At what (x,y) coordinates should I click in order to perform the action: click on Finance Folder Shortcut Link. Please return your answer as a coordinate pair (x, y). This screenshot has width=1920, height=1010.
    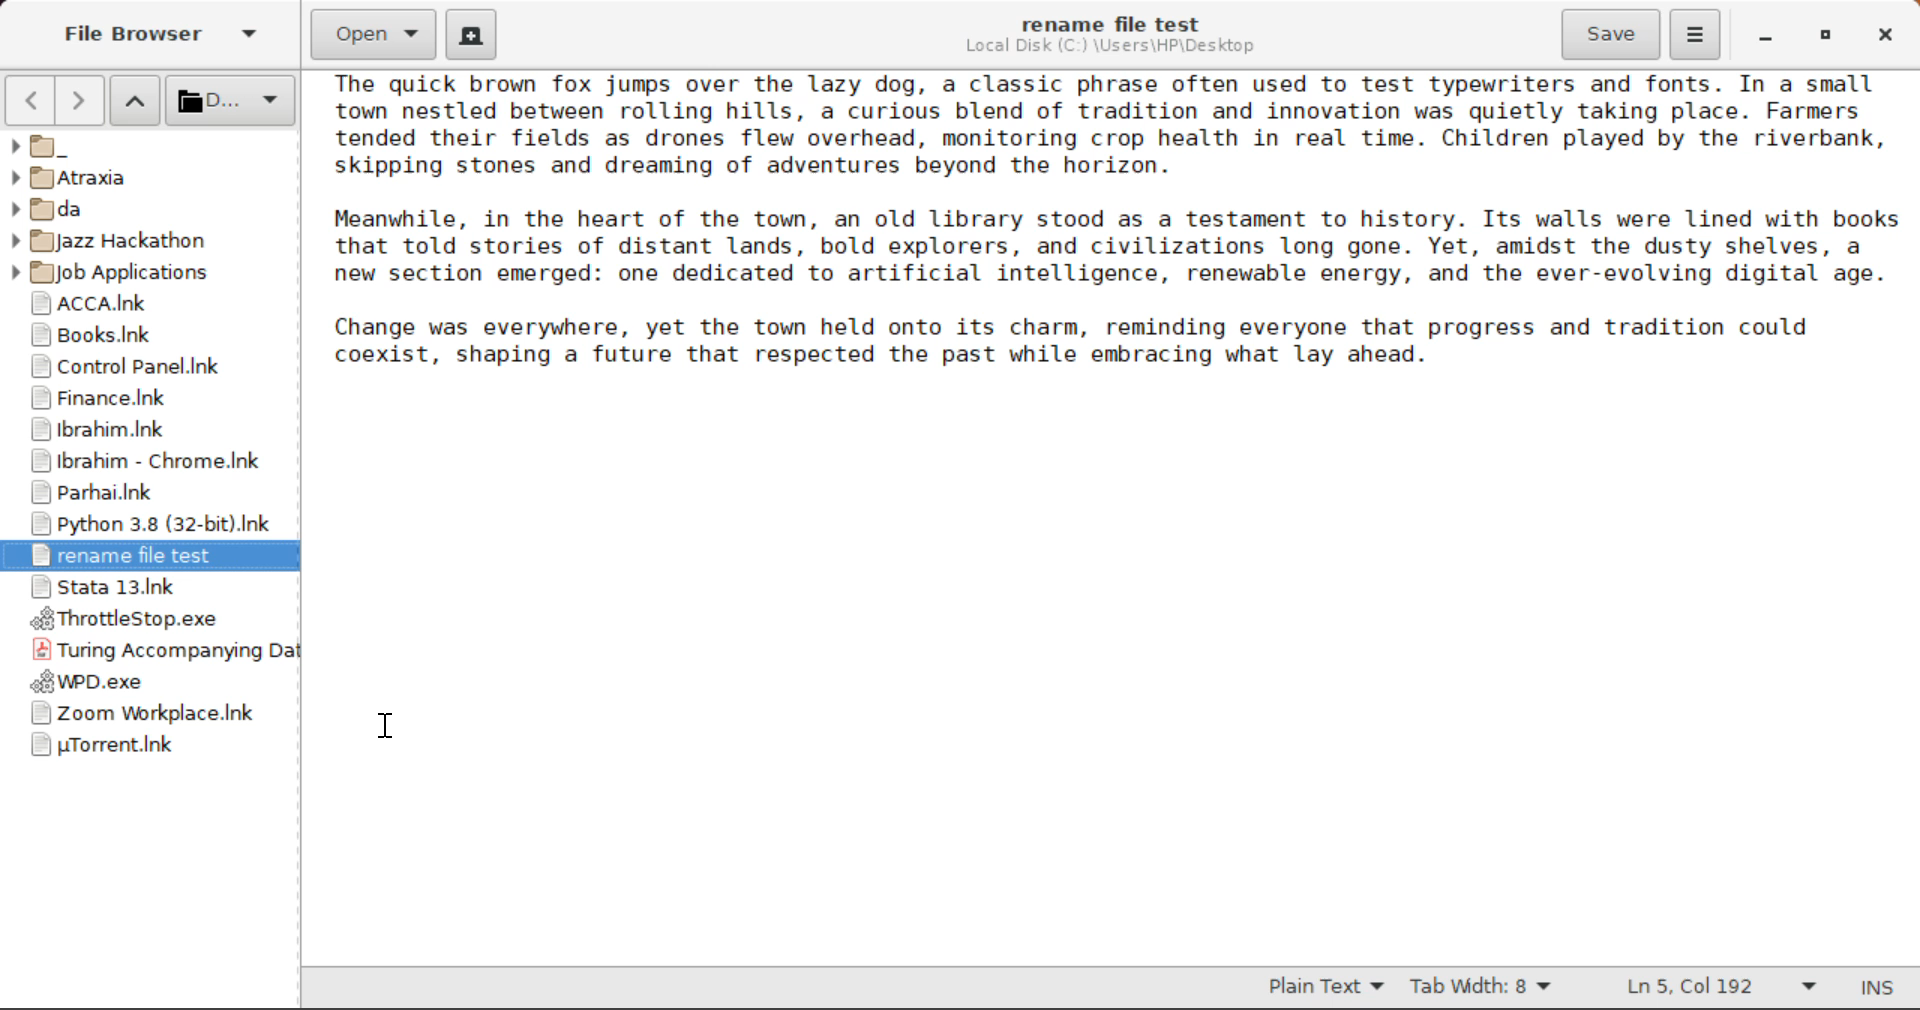
    Looking at the image, I should click on (145, 399).